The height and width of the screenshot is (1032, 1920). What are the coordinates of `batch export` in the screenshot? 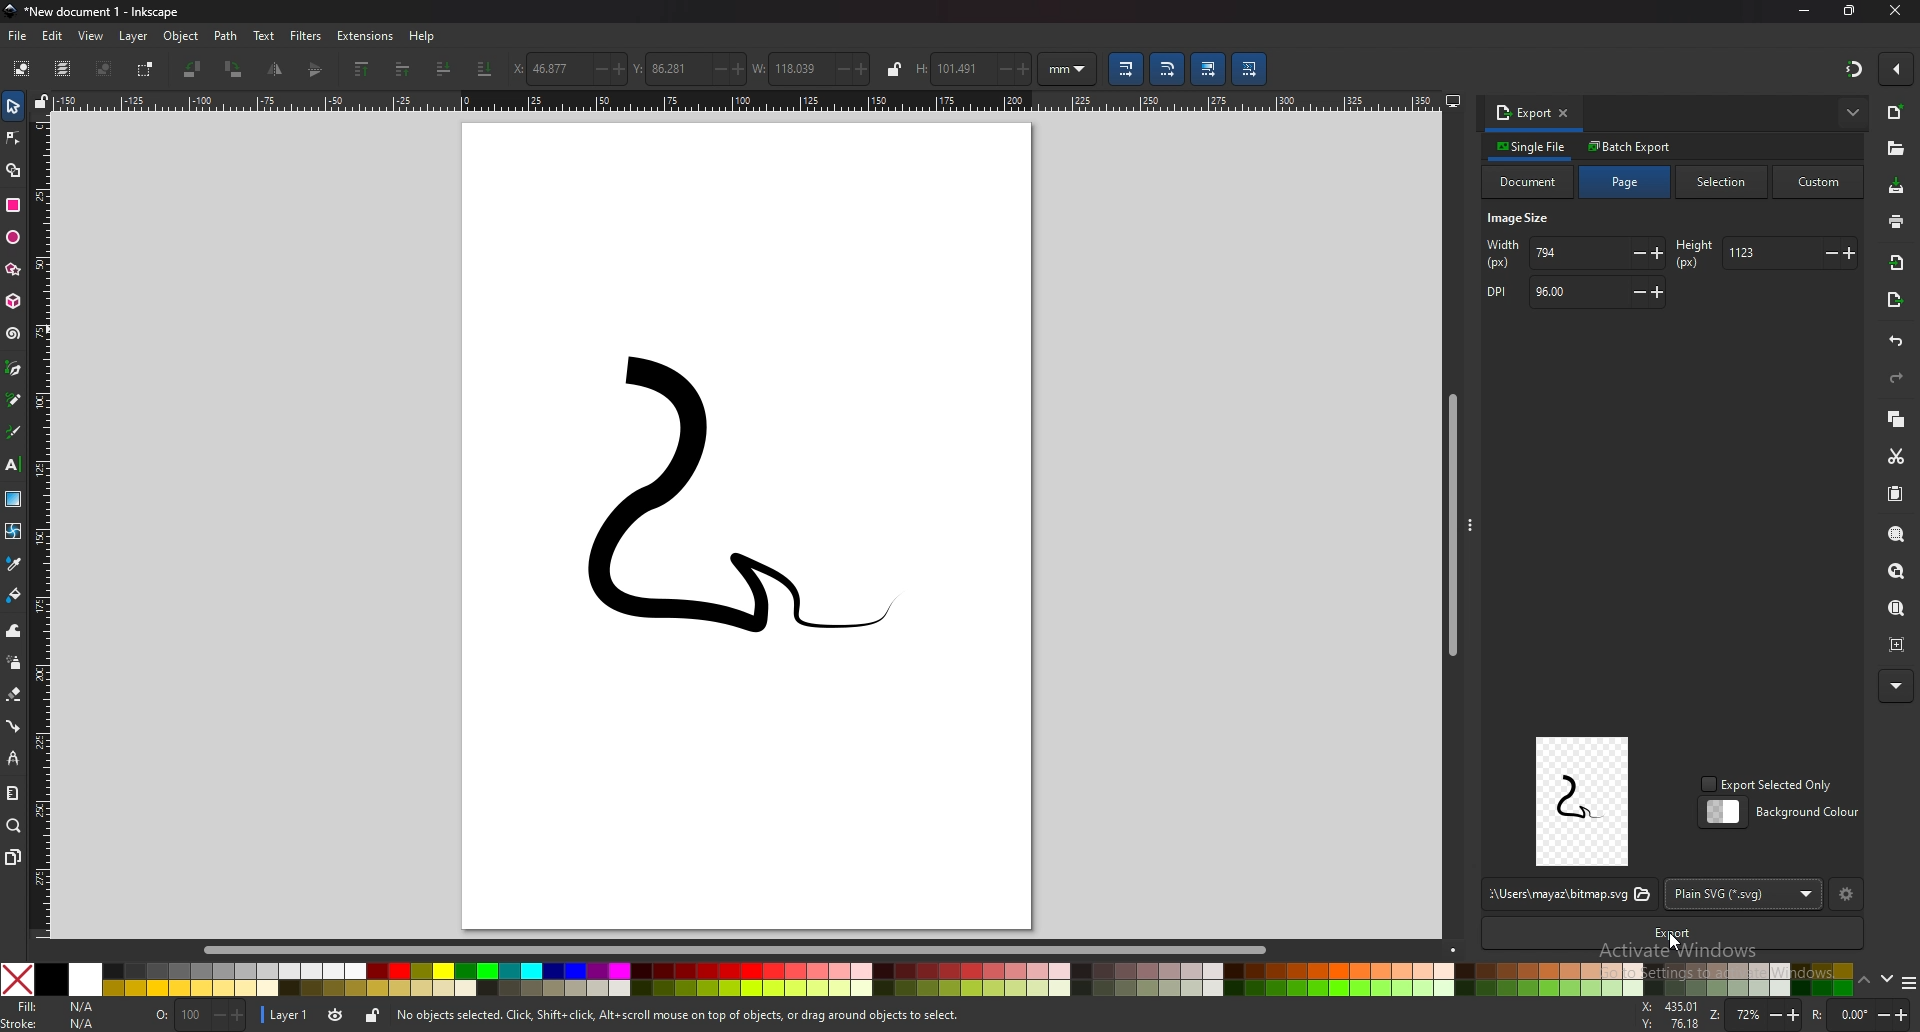 It's located at (1631, 146).